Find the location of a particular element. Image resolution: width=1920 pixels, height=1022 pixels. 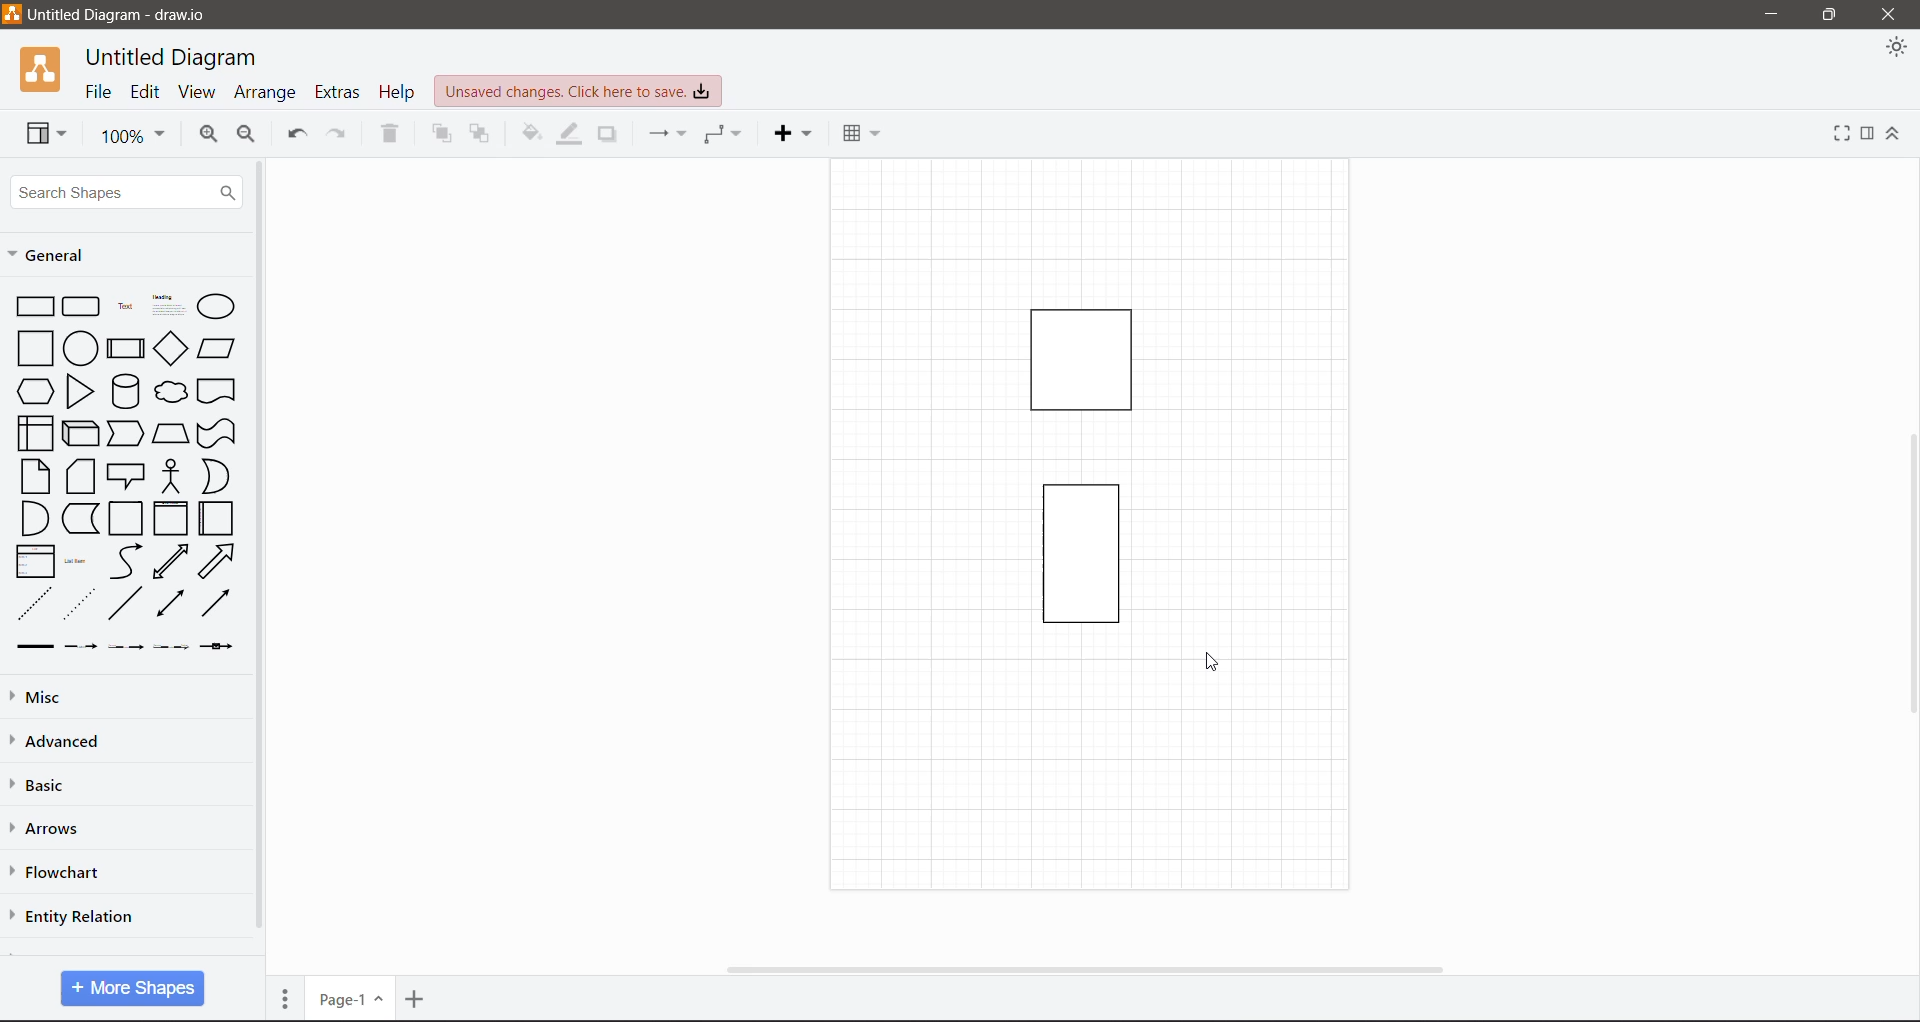

Waypoints is located at coordinates (722, 136).